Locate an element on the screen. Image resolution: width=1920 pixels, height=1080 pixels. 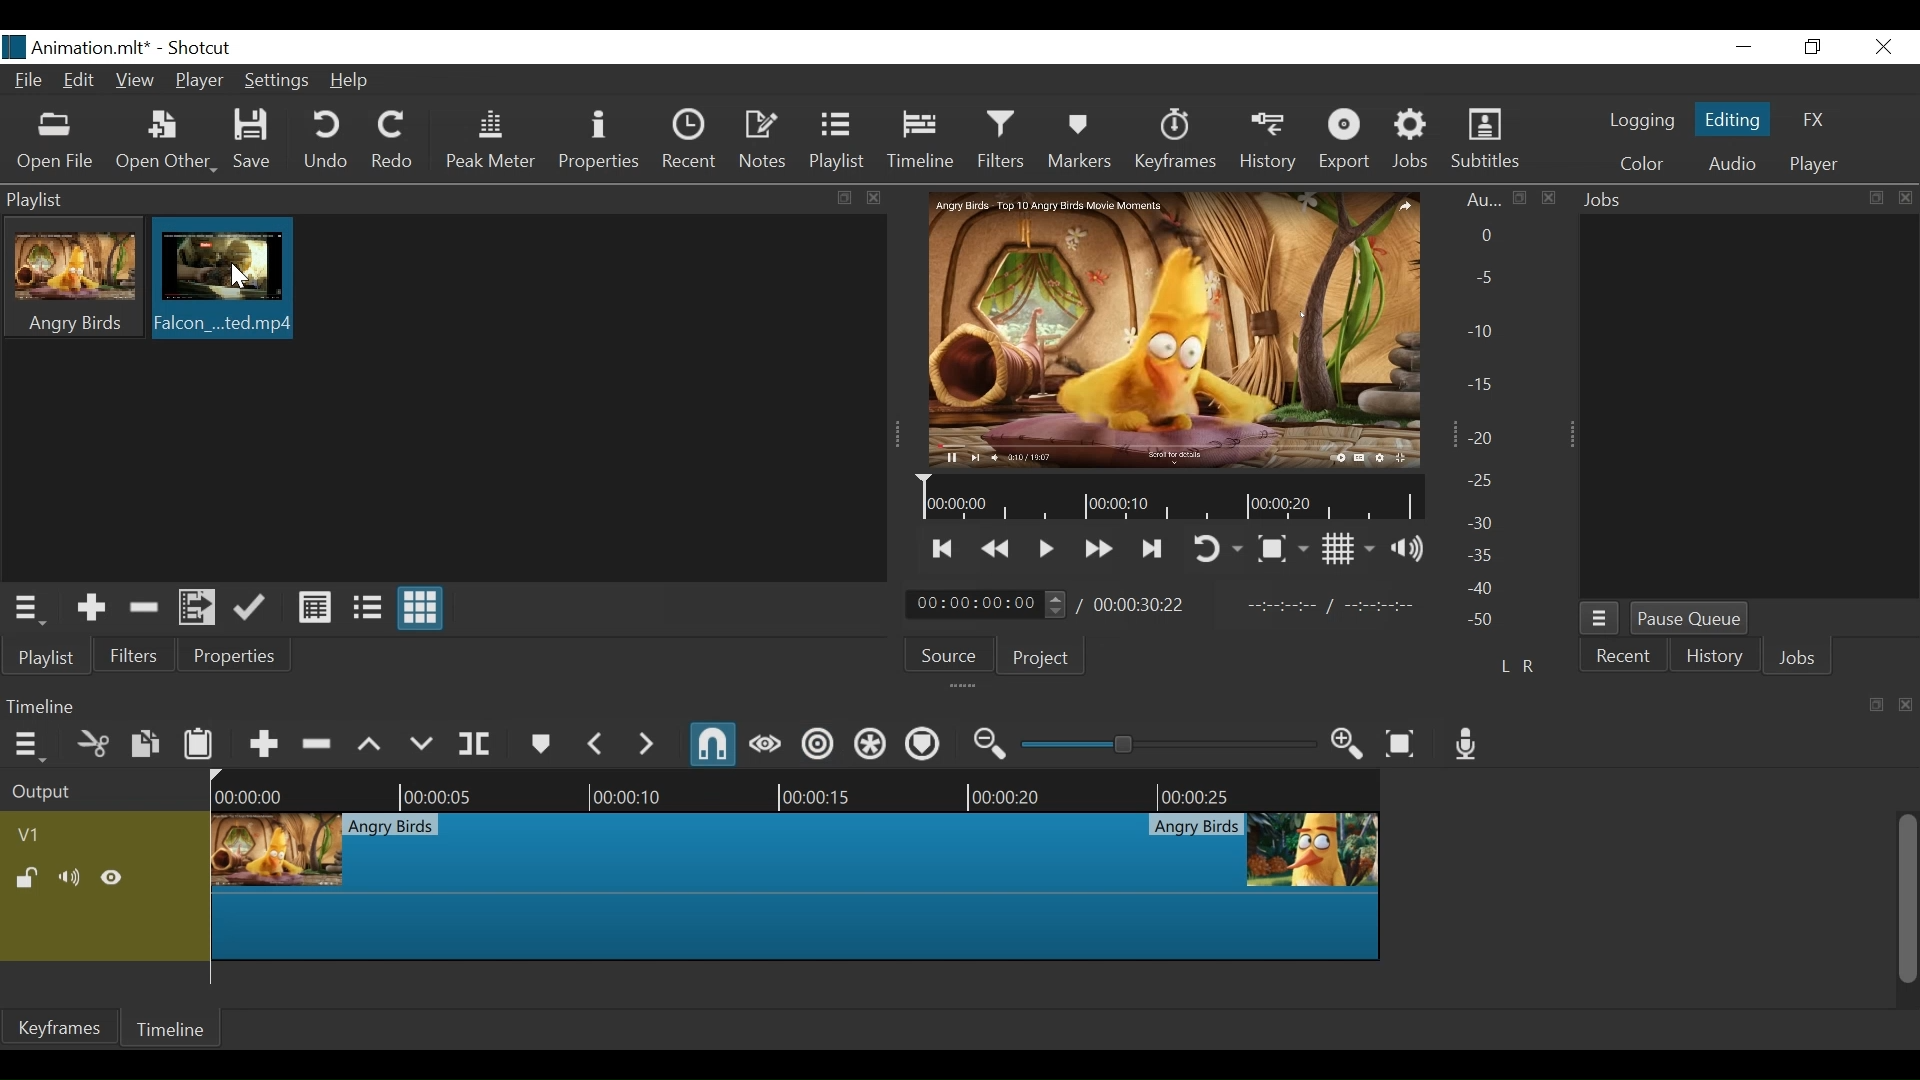
Track Header is located at coordinates (31, 835).